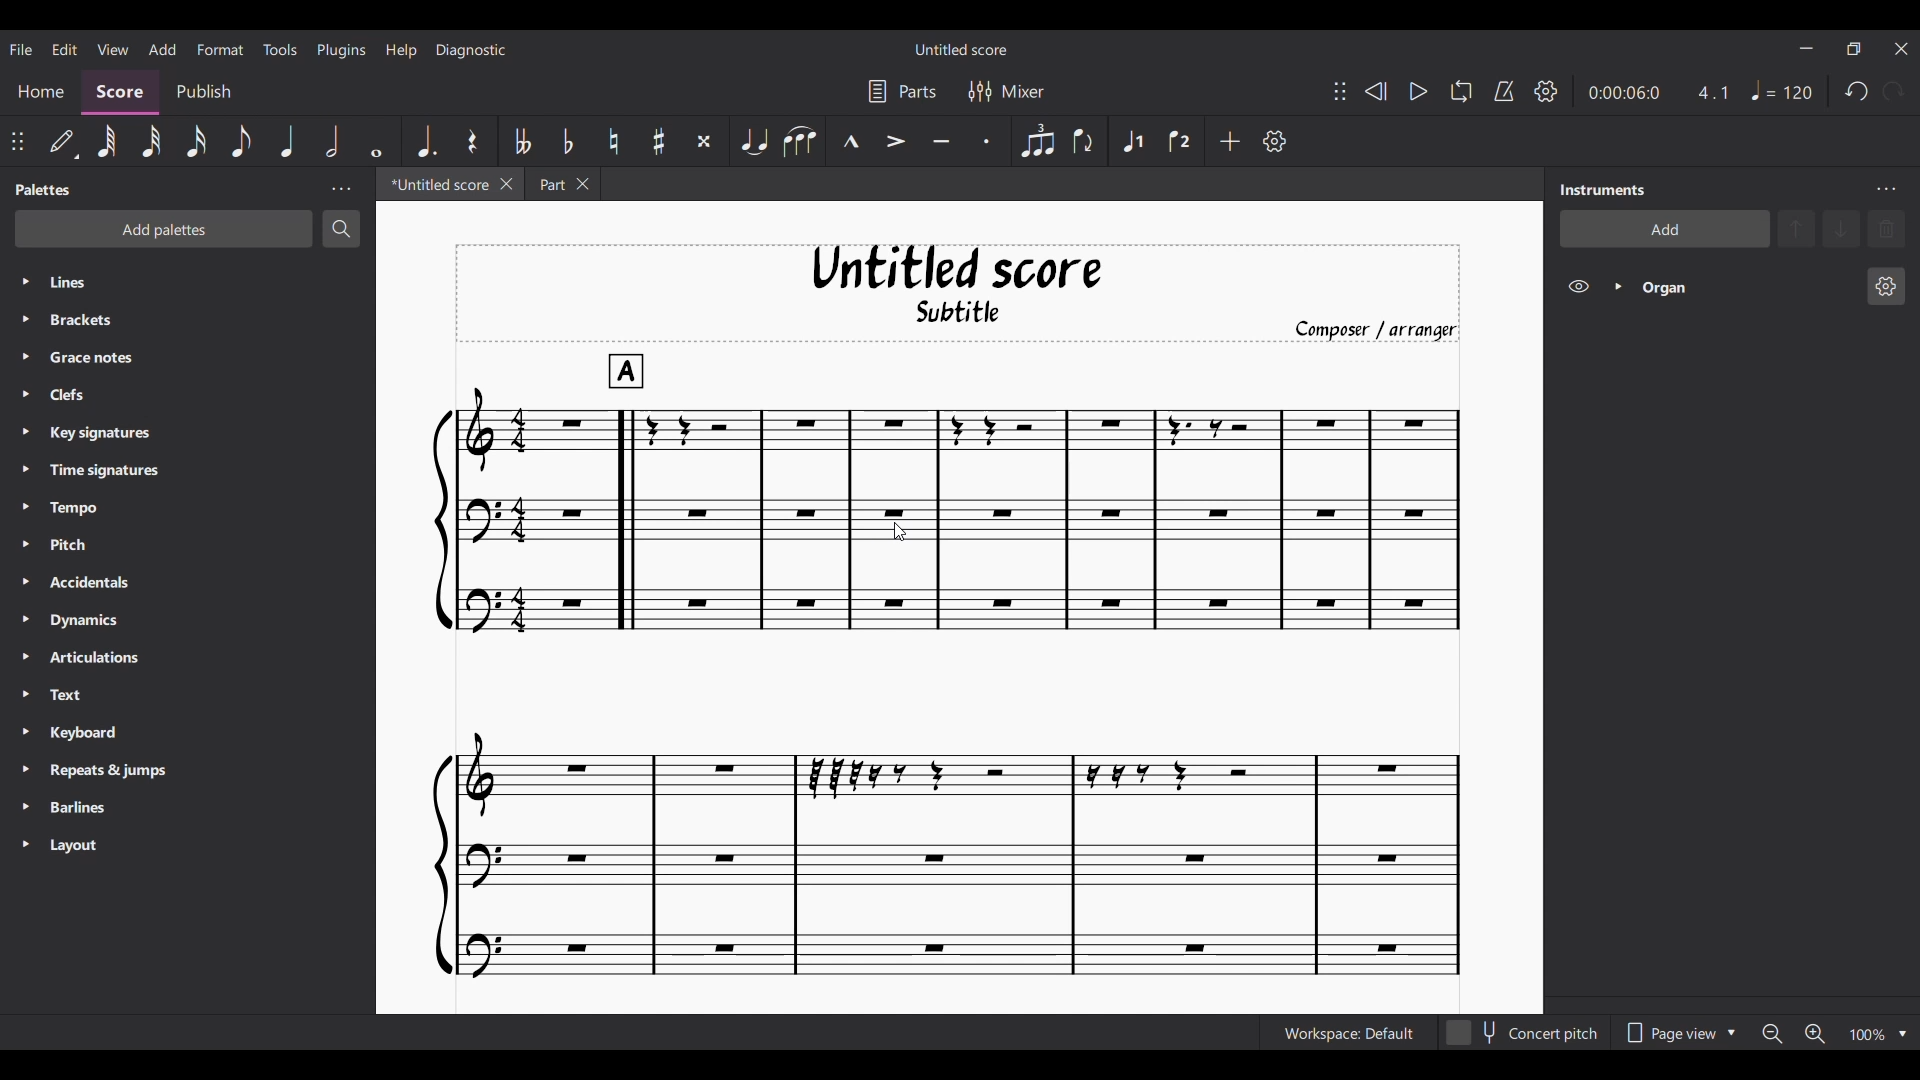 Image resolution: width=1920 pixels, height=1080 pixels. I want to click on Current duration and ratio of score, so click(1658, 92).